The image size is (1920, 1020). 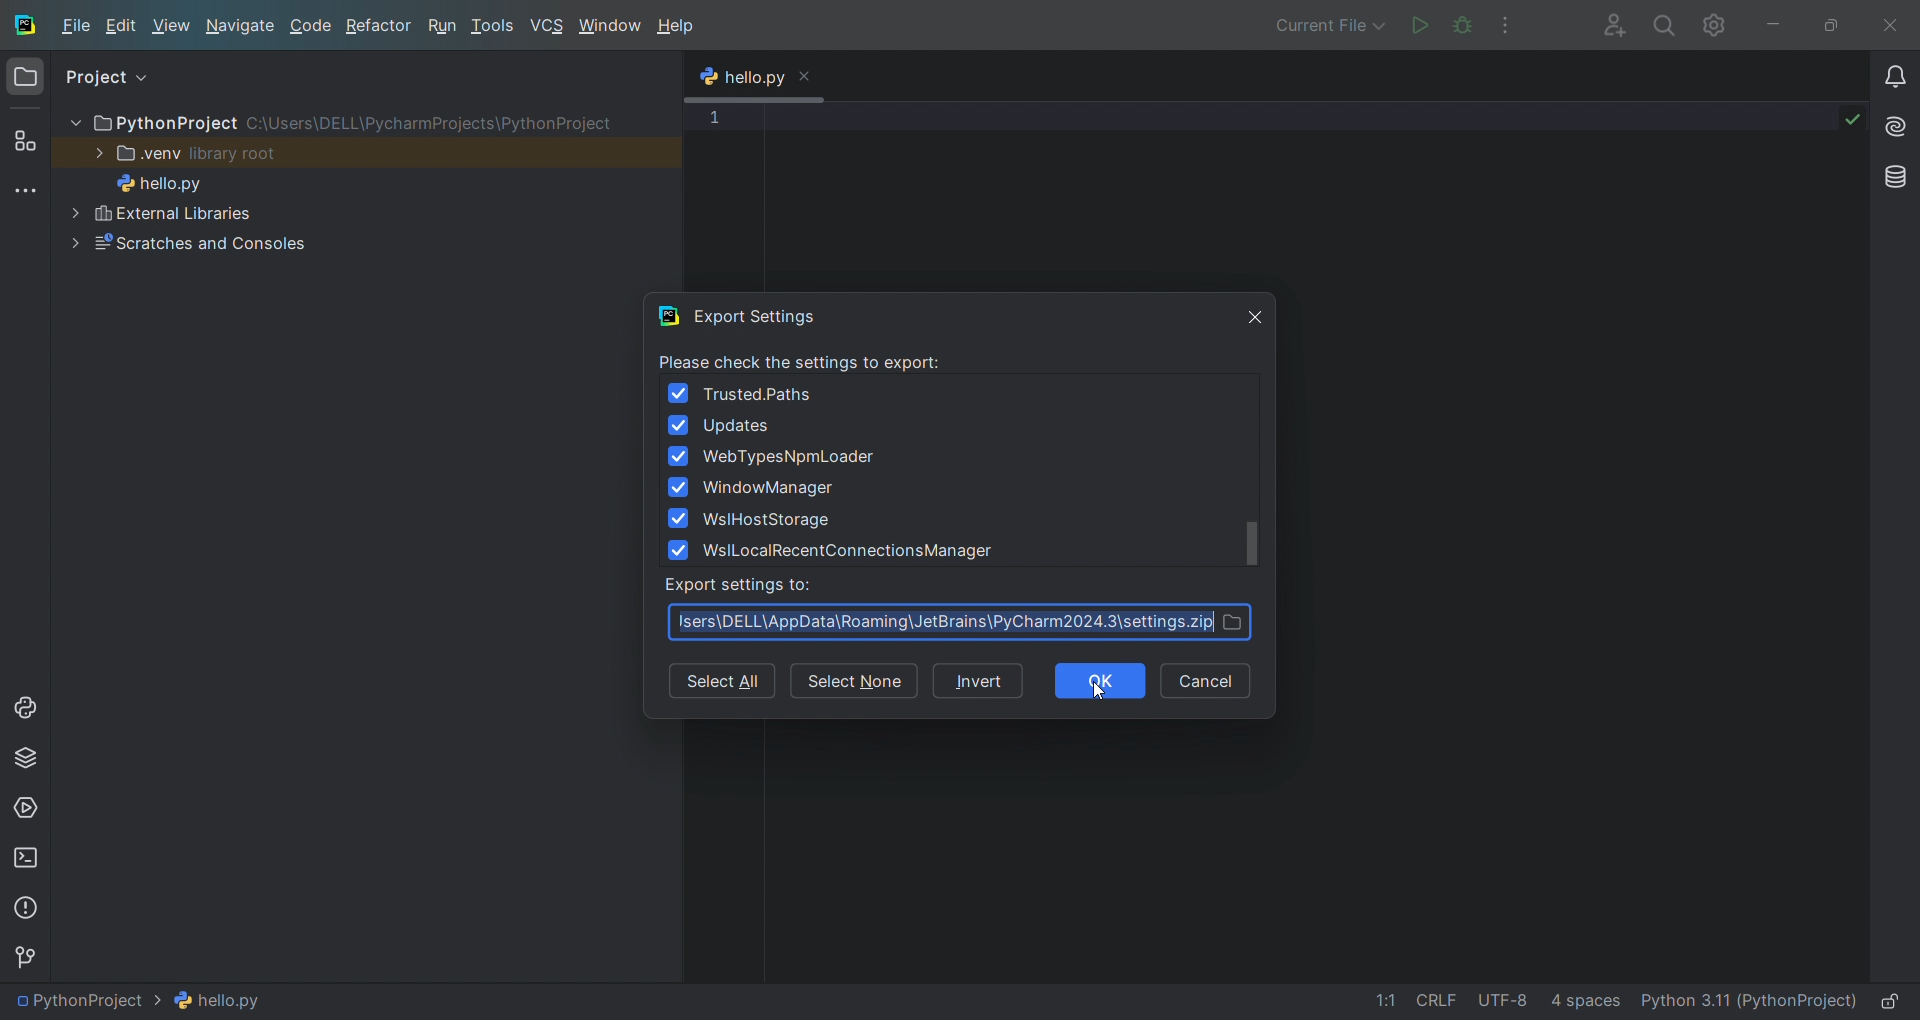 What do you see at coordinates (766, 316) in the screenshot?
I see `export settings` at bounding box center [766, 316].